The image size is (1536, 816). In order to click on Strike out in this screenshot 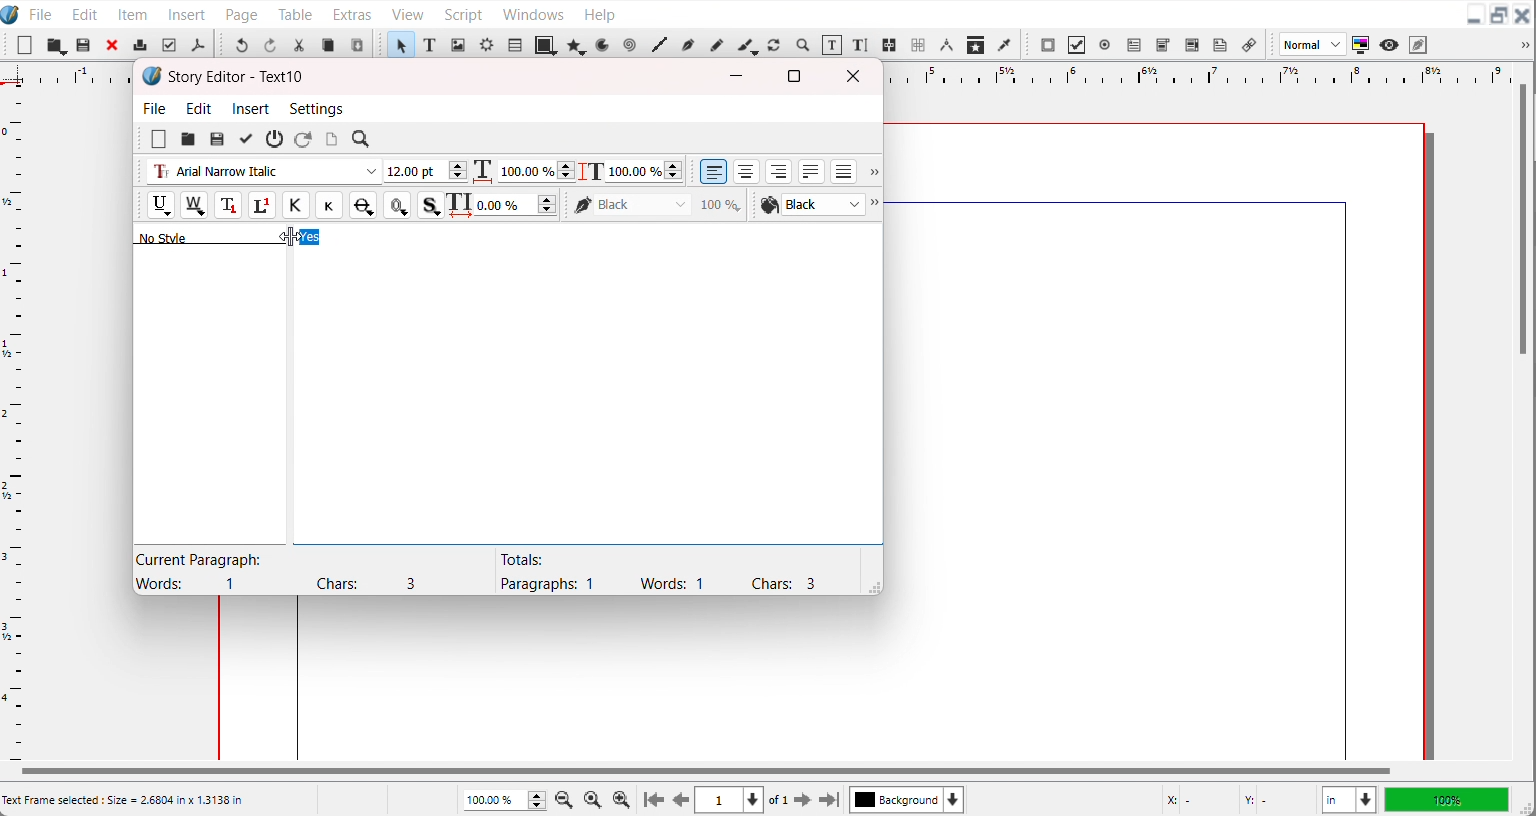, I will do `click(361, 205)`.